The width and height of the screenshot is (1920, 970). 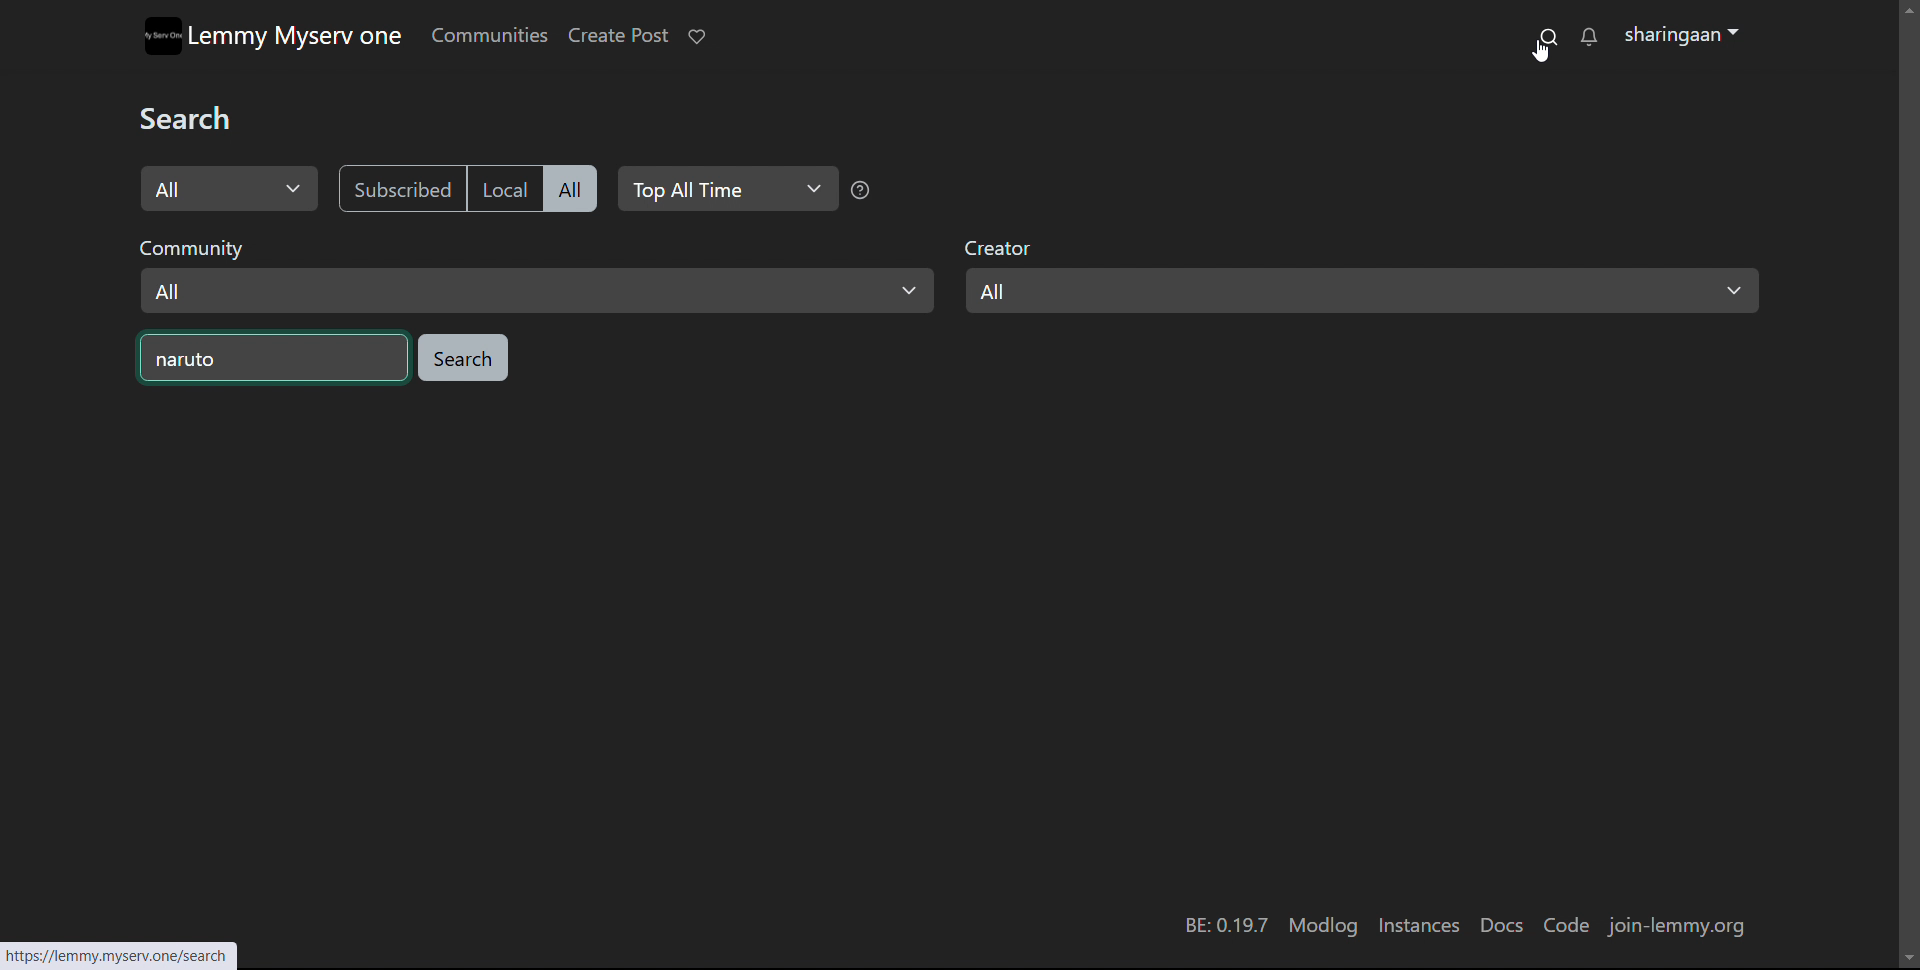 What do you see at coordinates (273, 358) in the screenshot?
I see `Searching 'Naruto' ` at bounding box center [273, 358].